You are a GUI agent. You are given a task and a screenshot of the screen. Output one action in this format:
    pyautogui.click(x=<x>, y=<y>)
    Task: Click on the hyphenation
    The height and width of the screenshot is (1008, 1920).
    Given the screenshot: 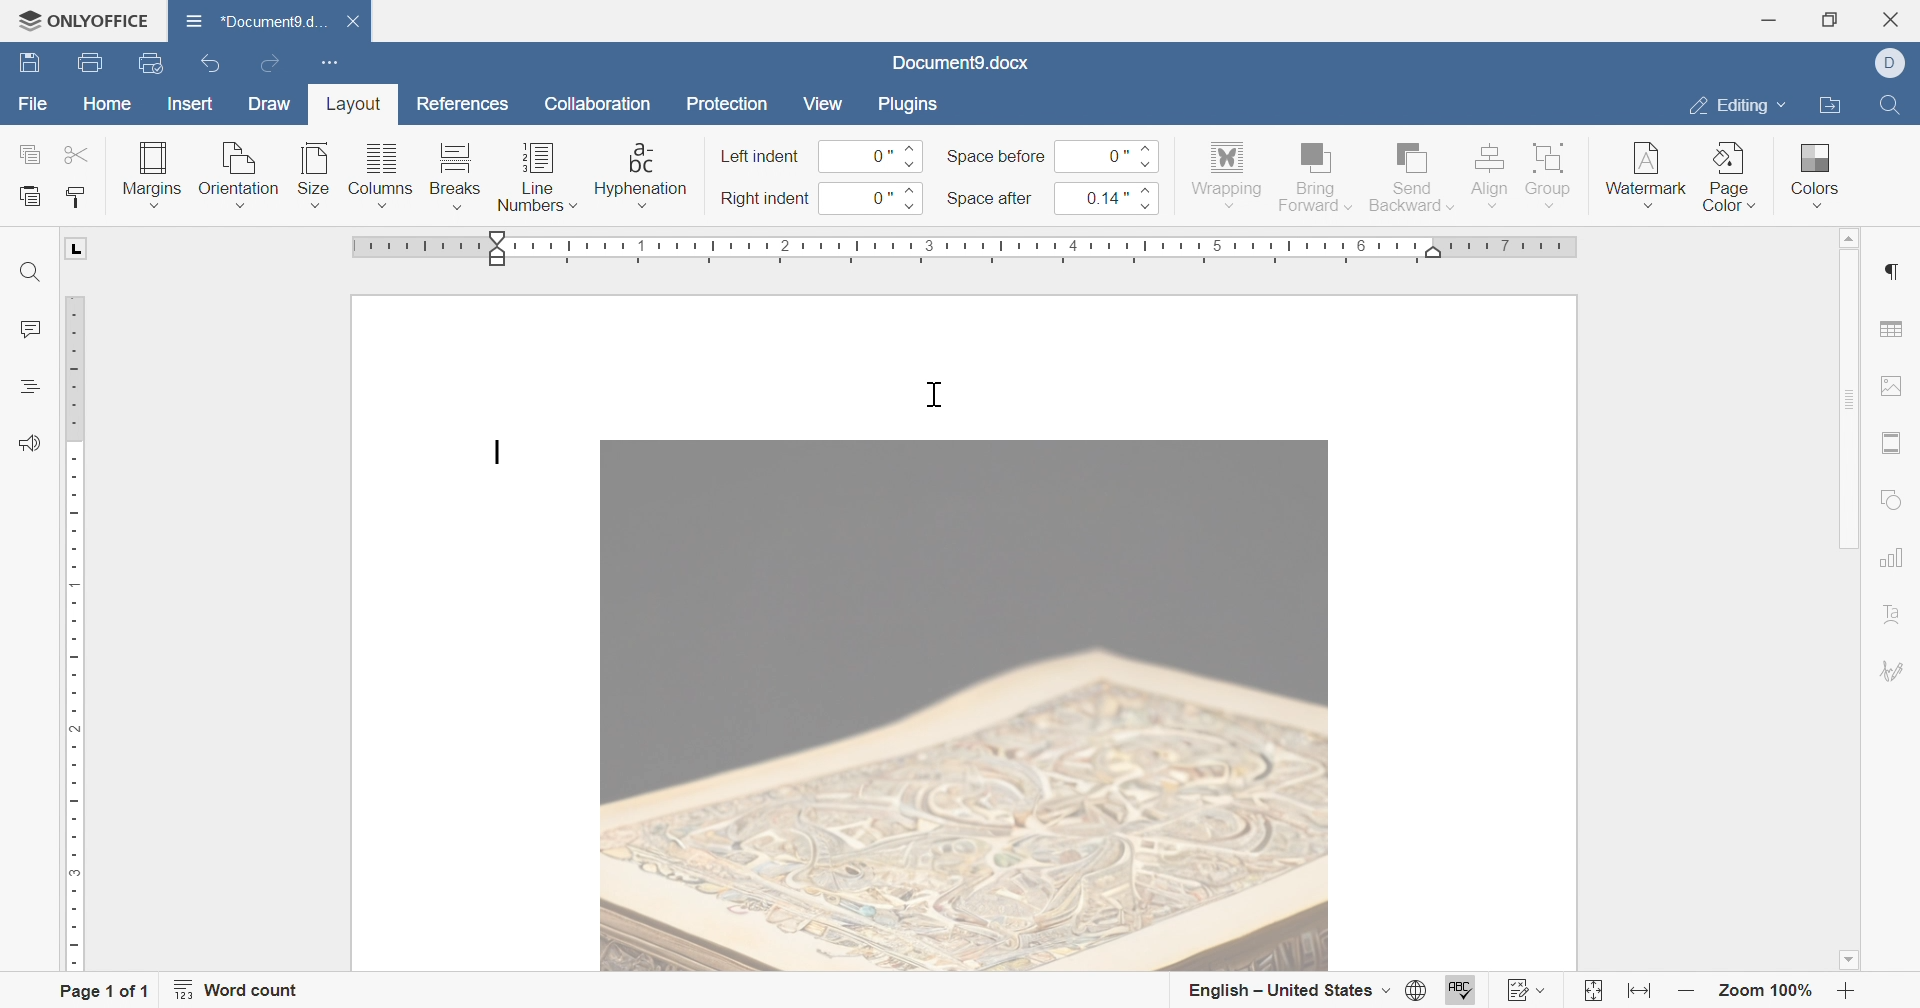 What is the action you would take?
    pyautogui.click(x=640, y=175)
    